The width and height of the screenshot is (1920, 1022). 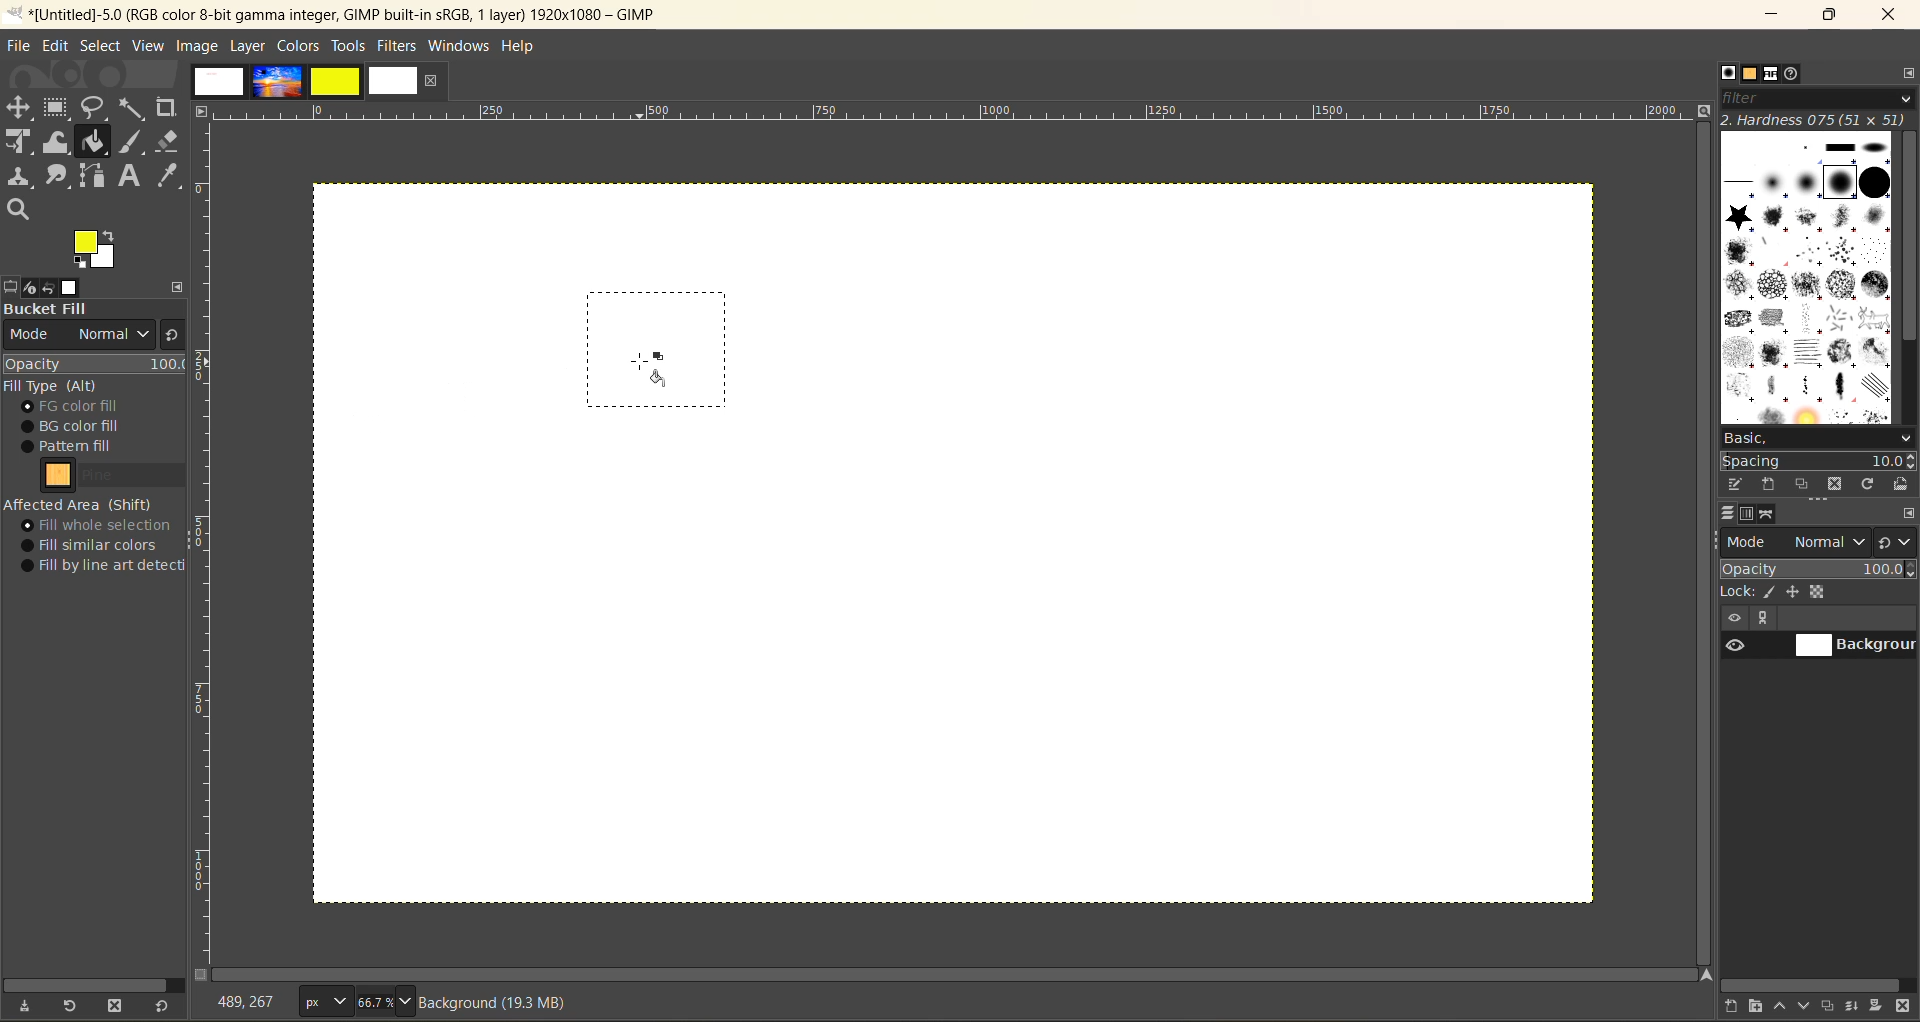 What do you see at coordinates (1750, 518) in the screenshot?
I see `channels` at bounding box center [1750, 518].